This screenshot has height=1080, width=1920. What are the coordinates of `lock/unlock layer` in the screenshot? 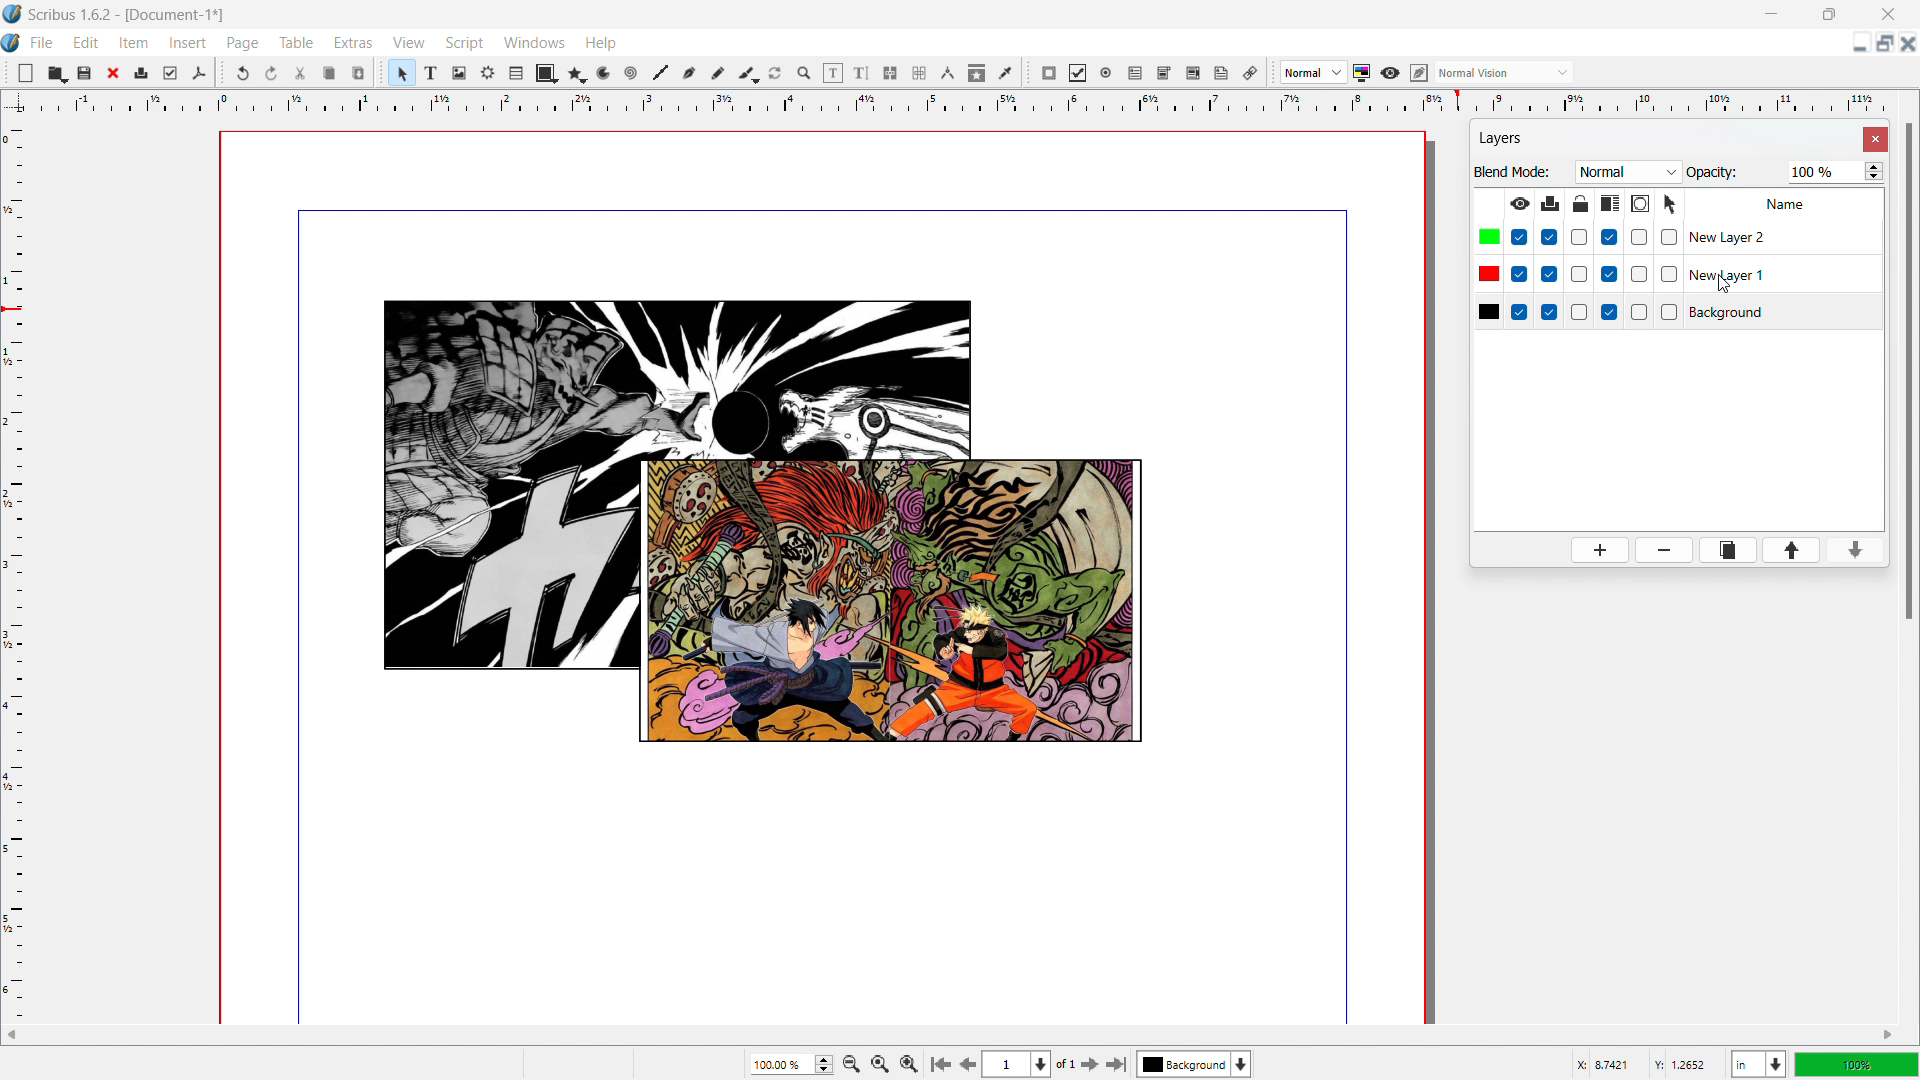 It's located at (1580, 203).